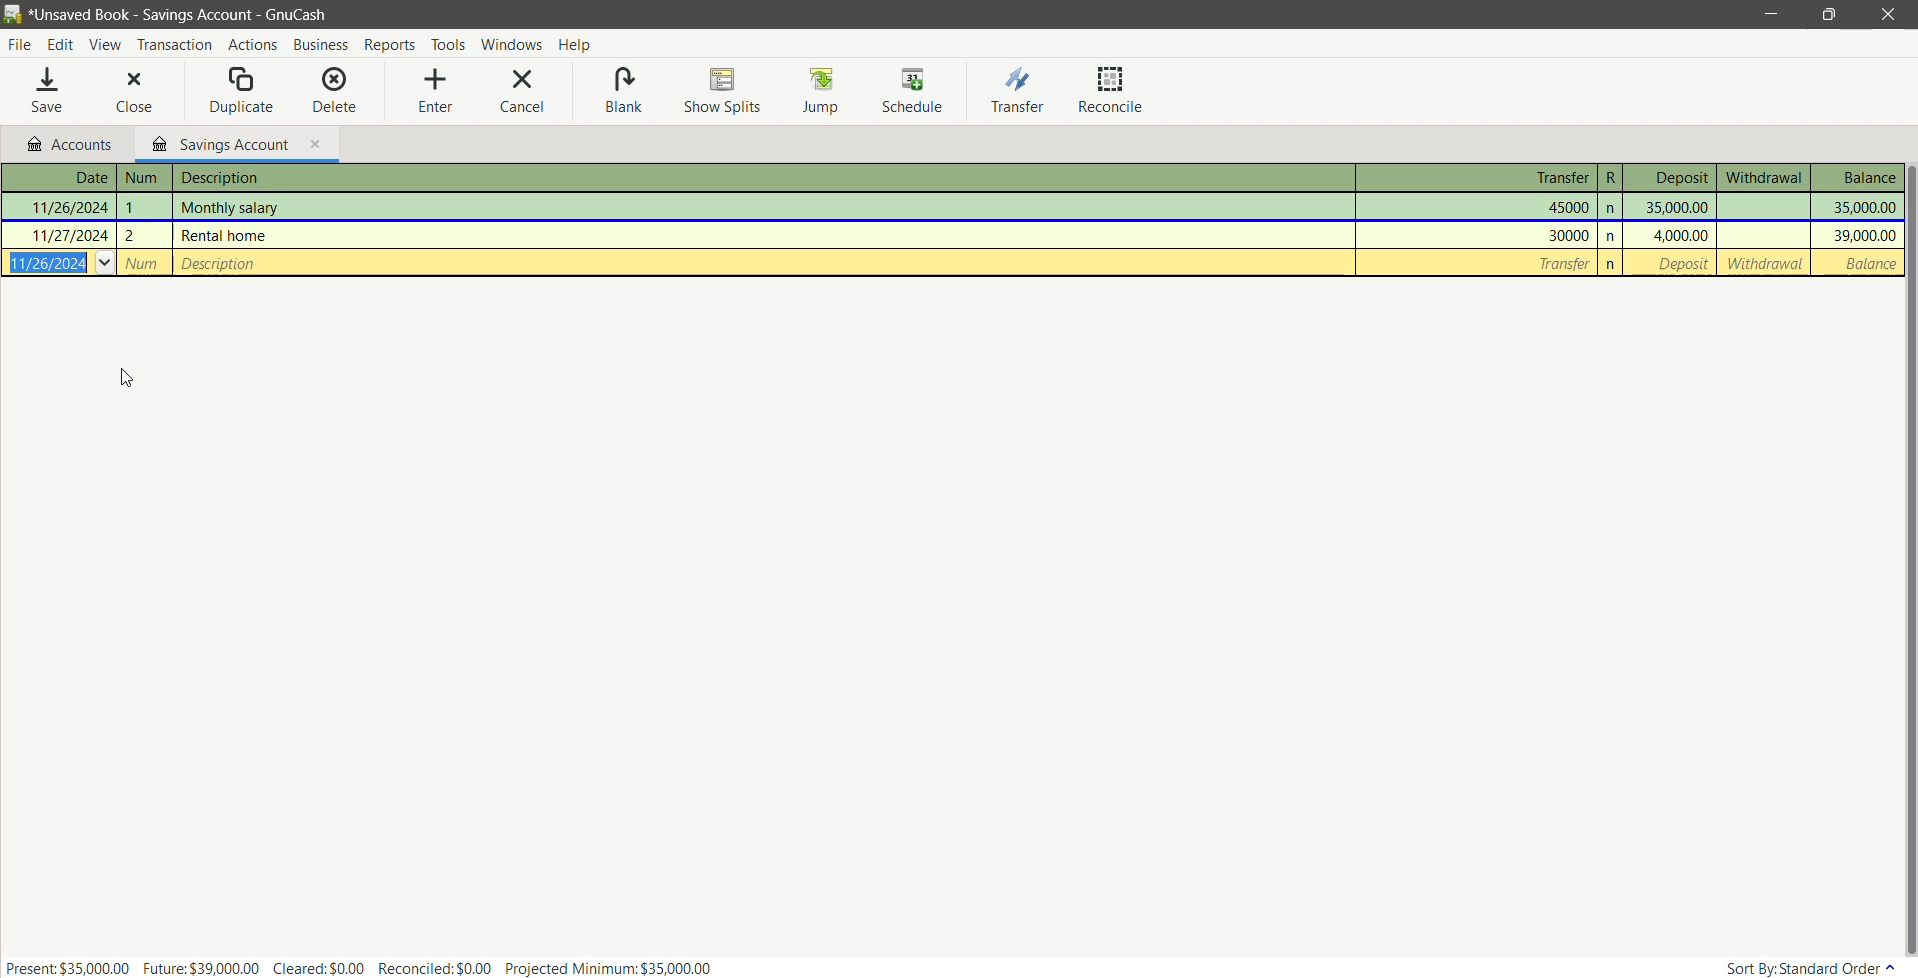 This screenshot has height=978, width=1918. I want to click on 4500, so click(1481, 206).